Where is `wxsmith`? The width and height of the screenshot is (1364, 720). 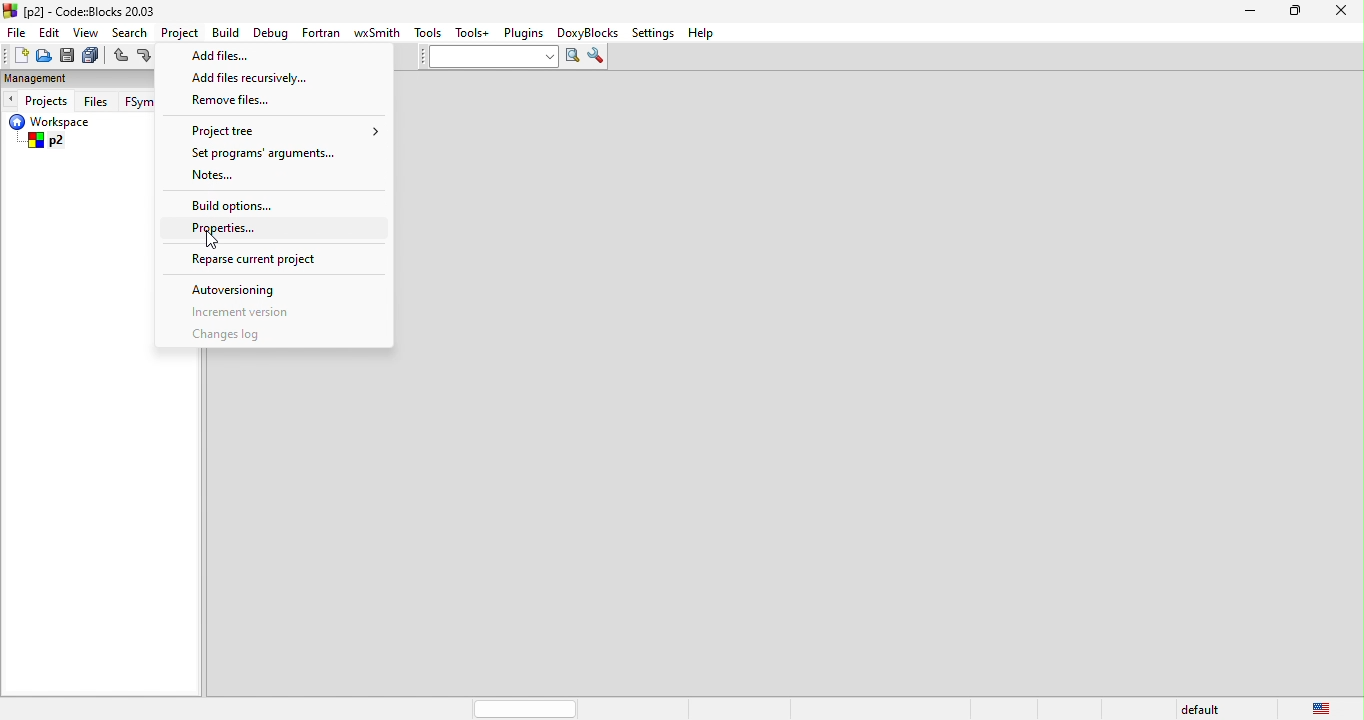
wxsmith is located at coordinates (377, 33).